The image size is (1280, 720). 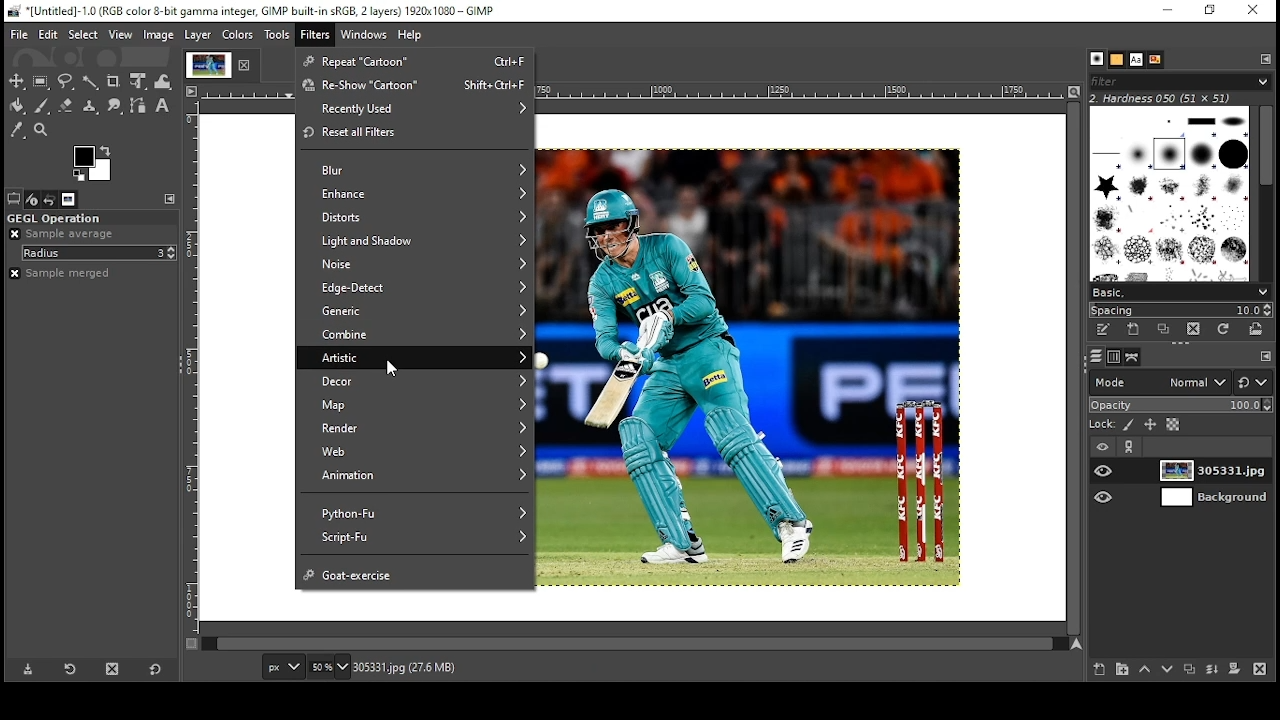 I want to click on artistic, so click(x=414, y=356).